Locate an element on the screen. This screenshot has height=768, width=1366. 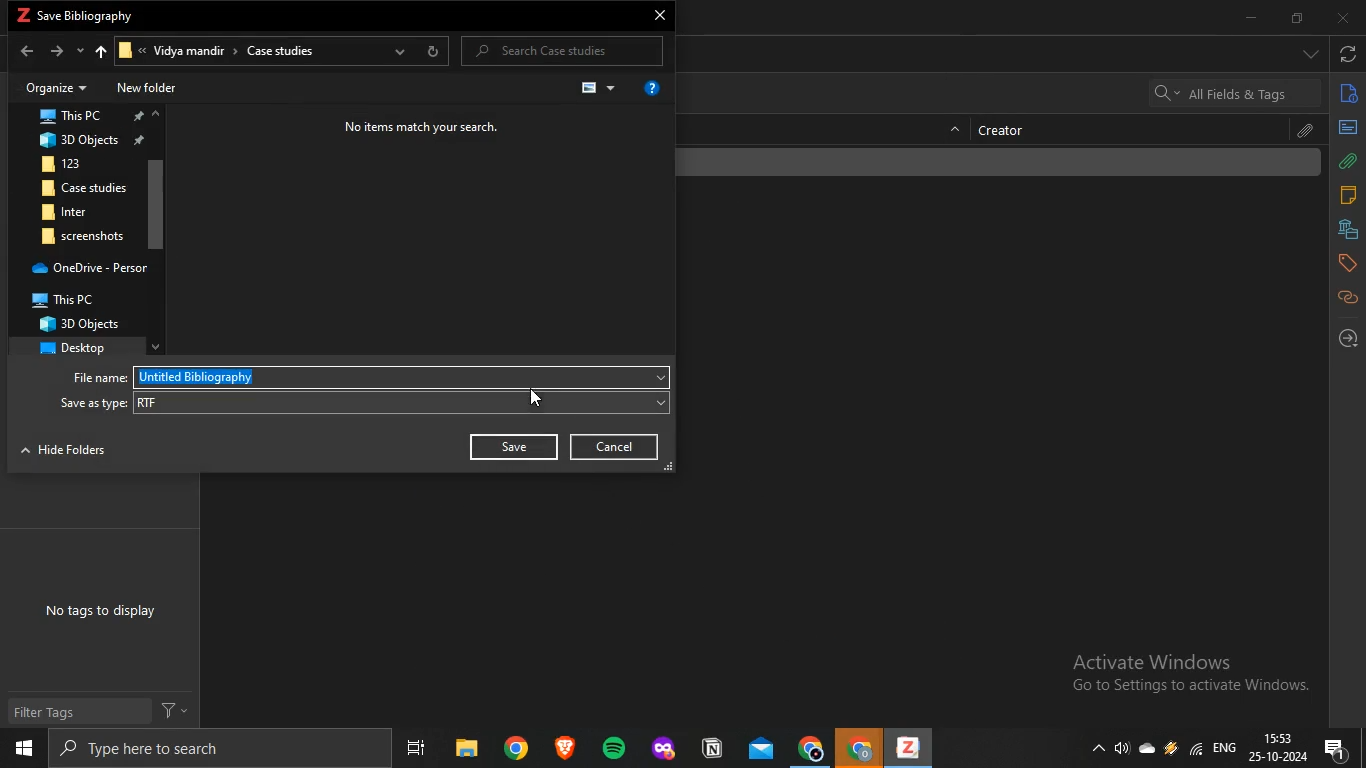
filter is located at coordinates (177, 709).